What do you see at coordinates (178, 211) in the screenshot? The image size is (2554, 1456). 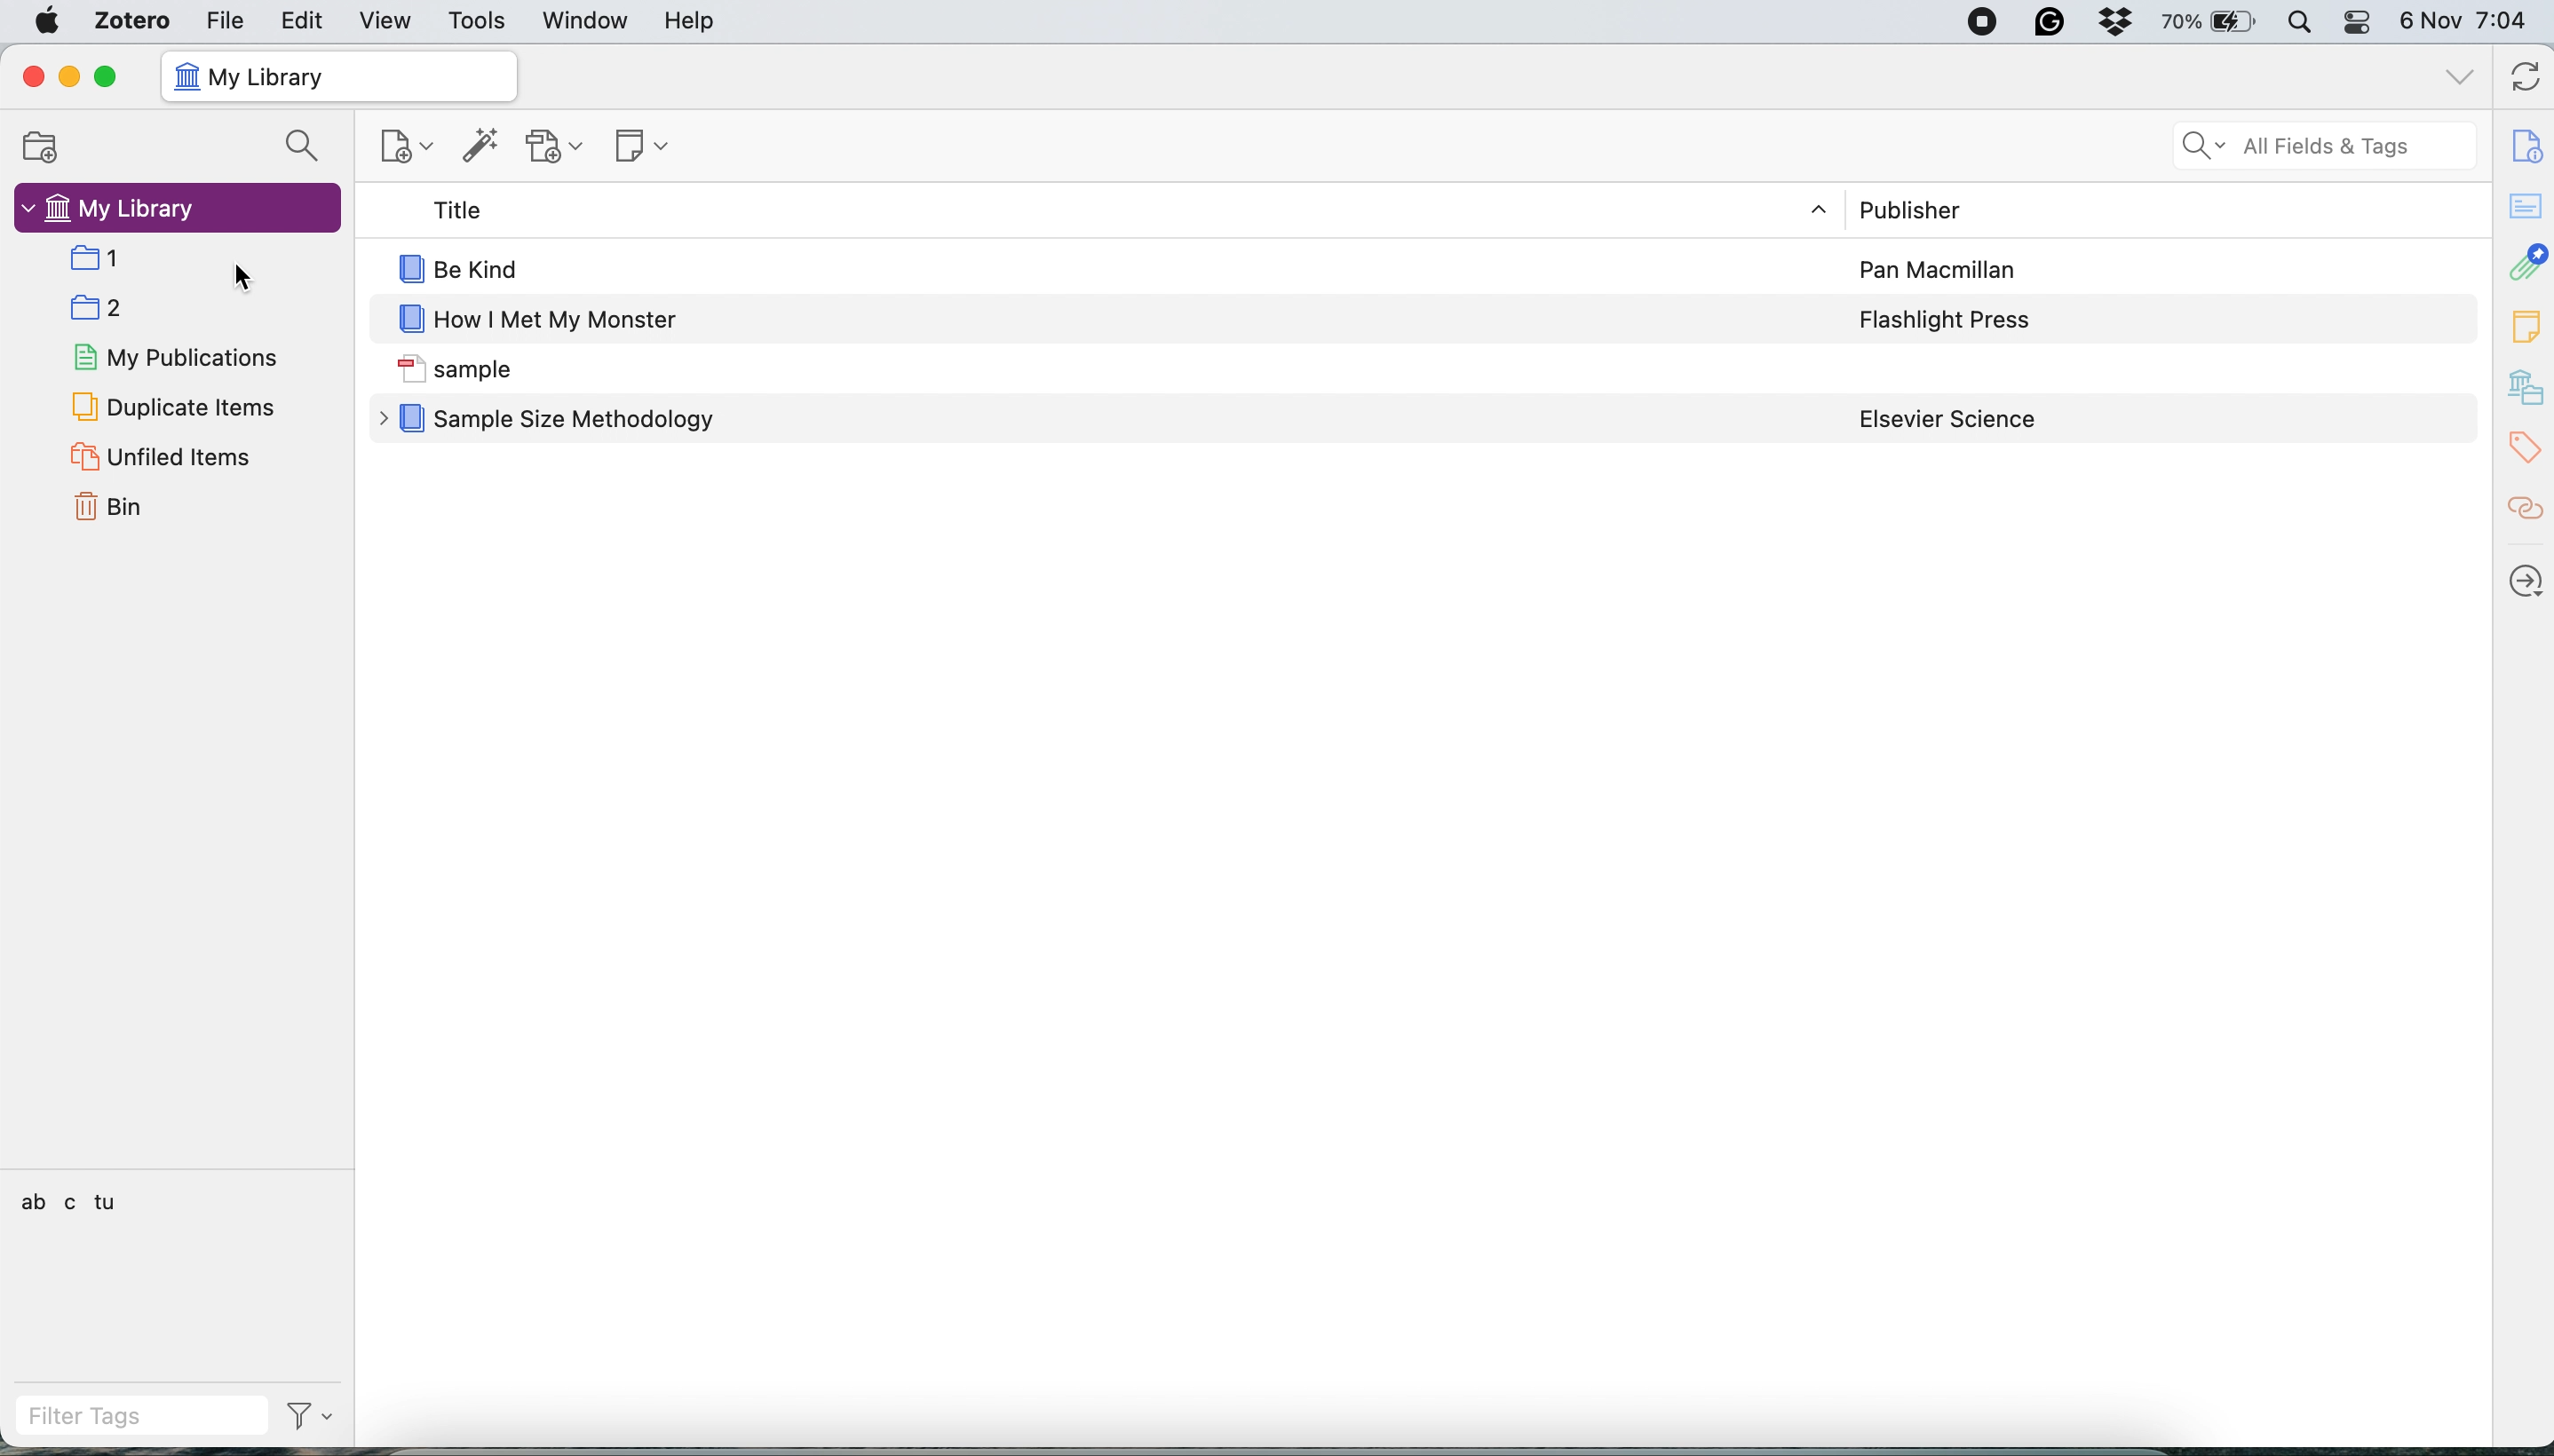 I see `selected my library` at bounding box center [178, 211].